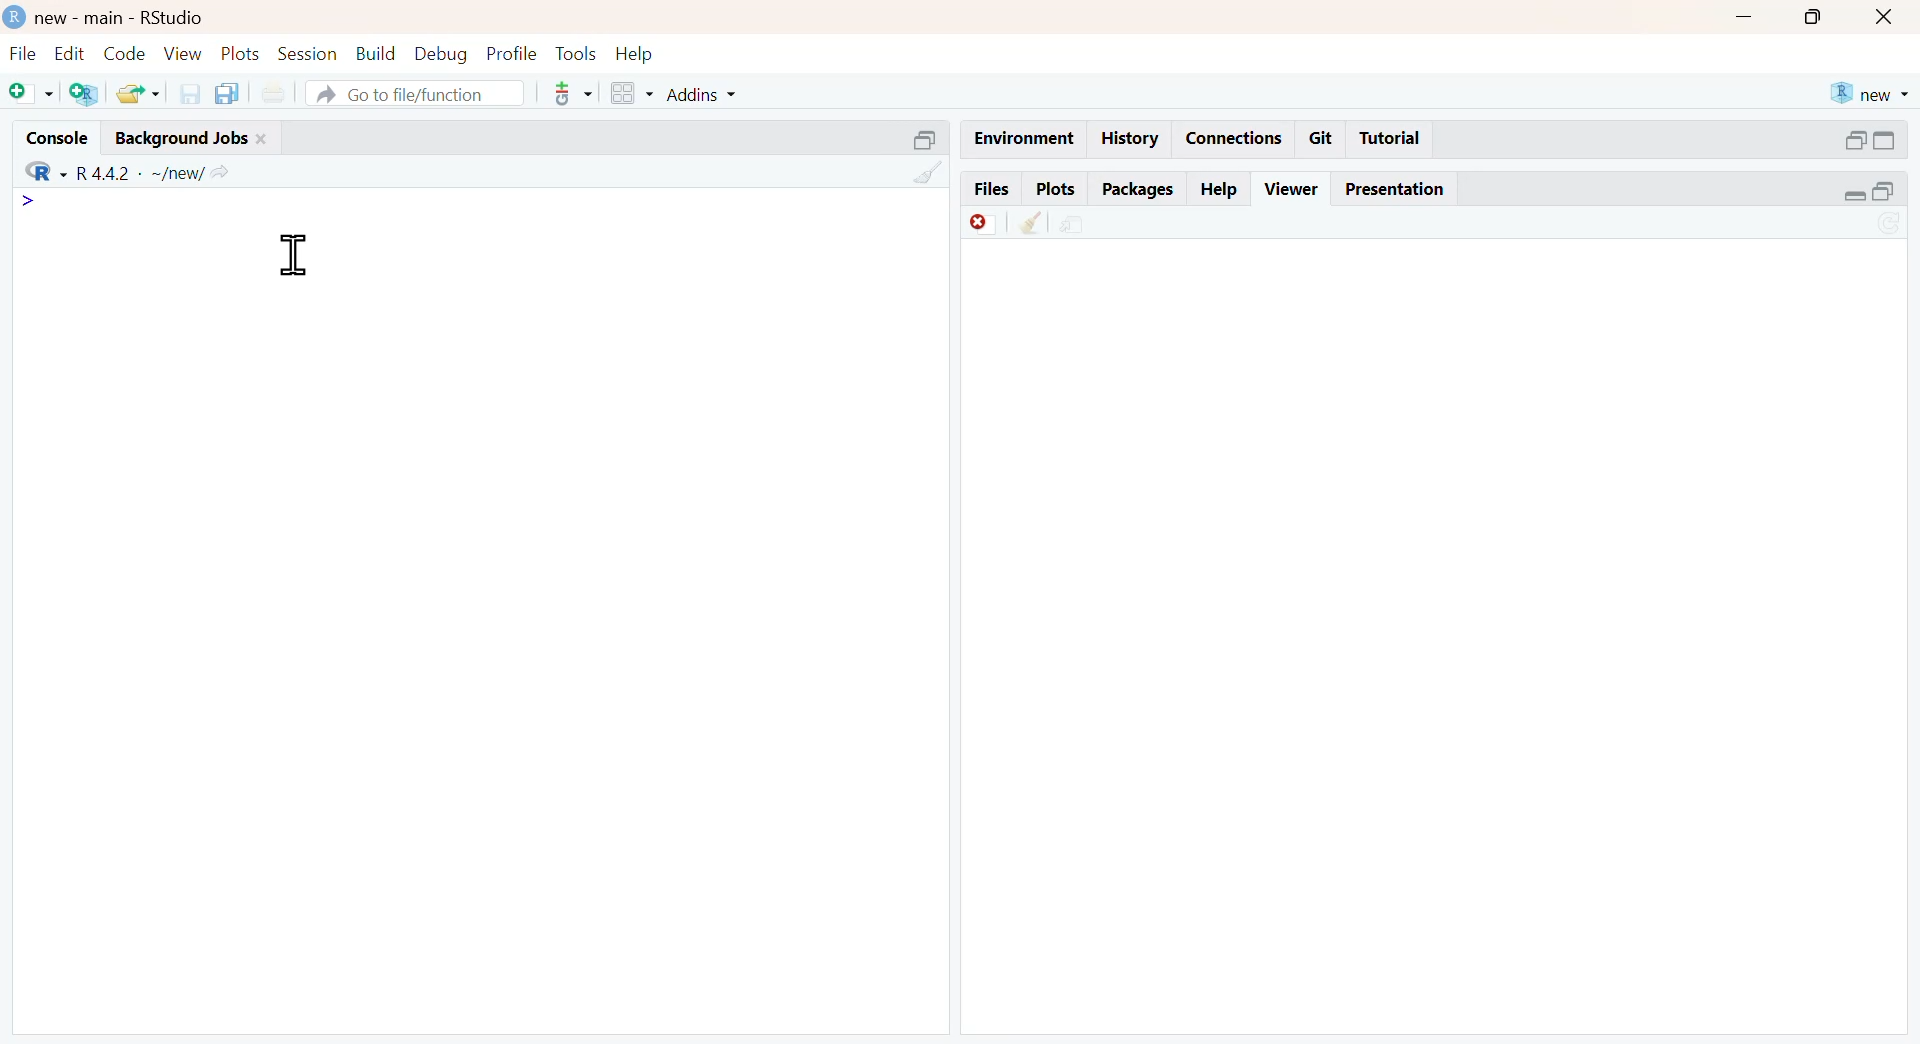 The image size is (1920, 1044). I want to click on git, so click(1322, 137).